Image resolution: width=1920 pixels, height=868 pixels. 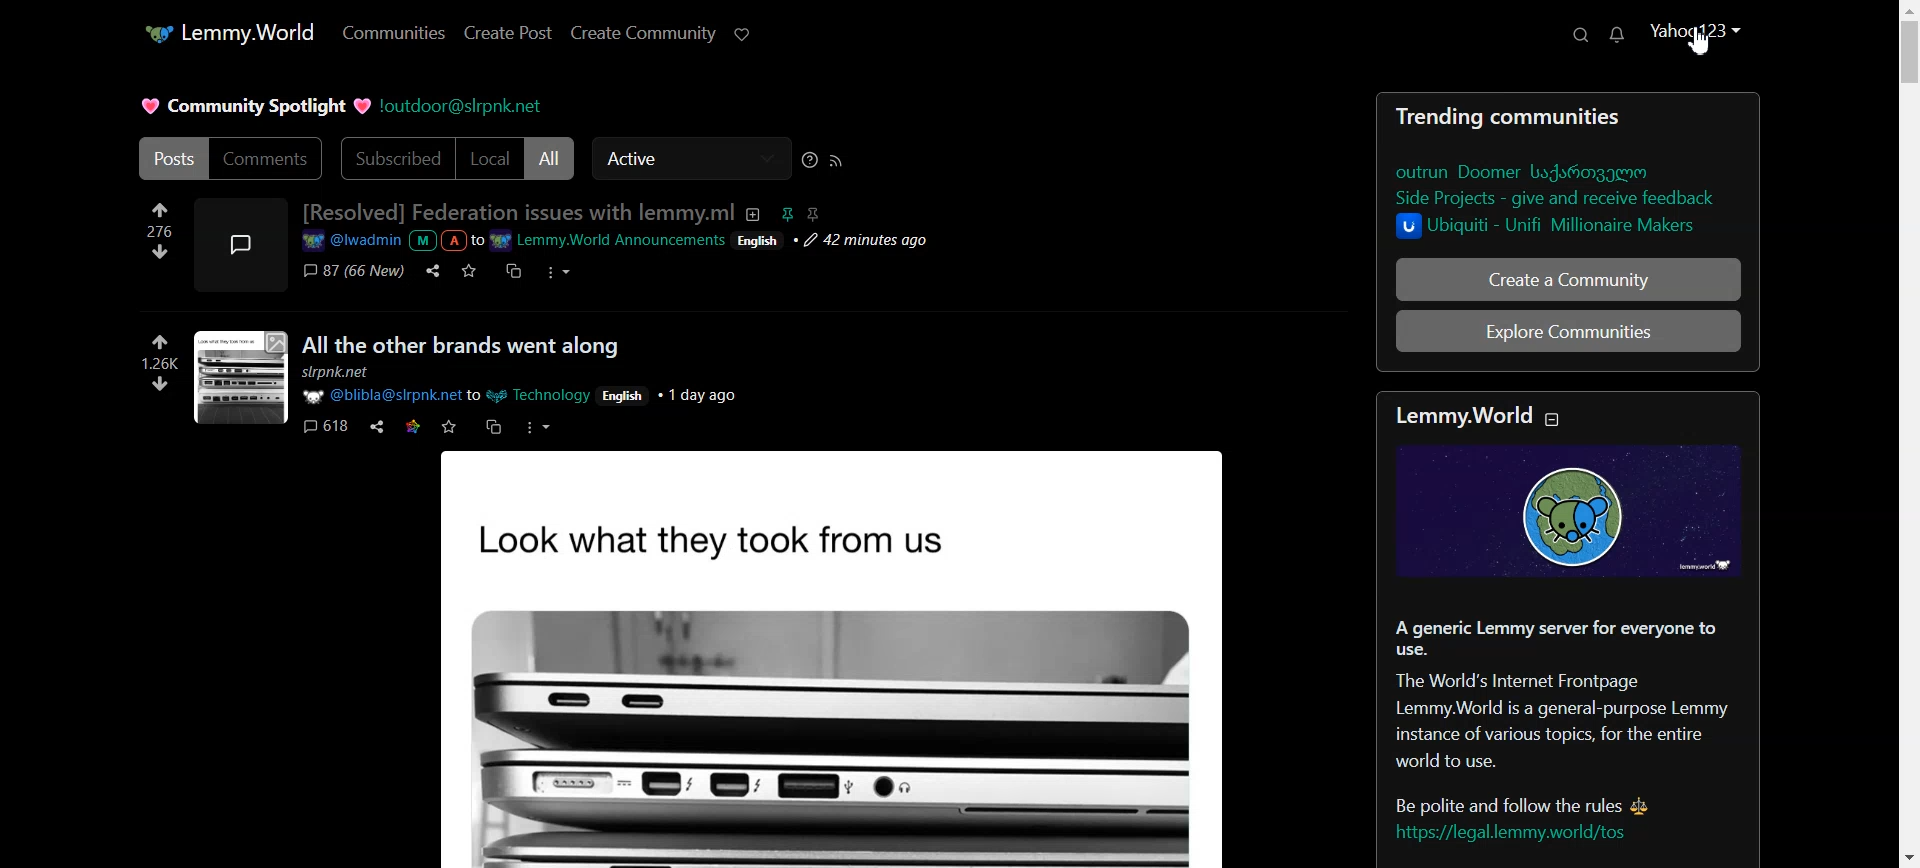 What do you see at coordinates (539, 427) in the screenshot?
I see `more actions` at bounding box center [539, 427].